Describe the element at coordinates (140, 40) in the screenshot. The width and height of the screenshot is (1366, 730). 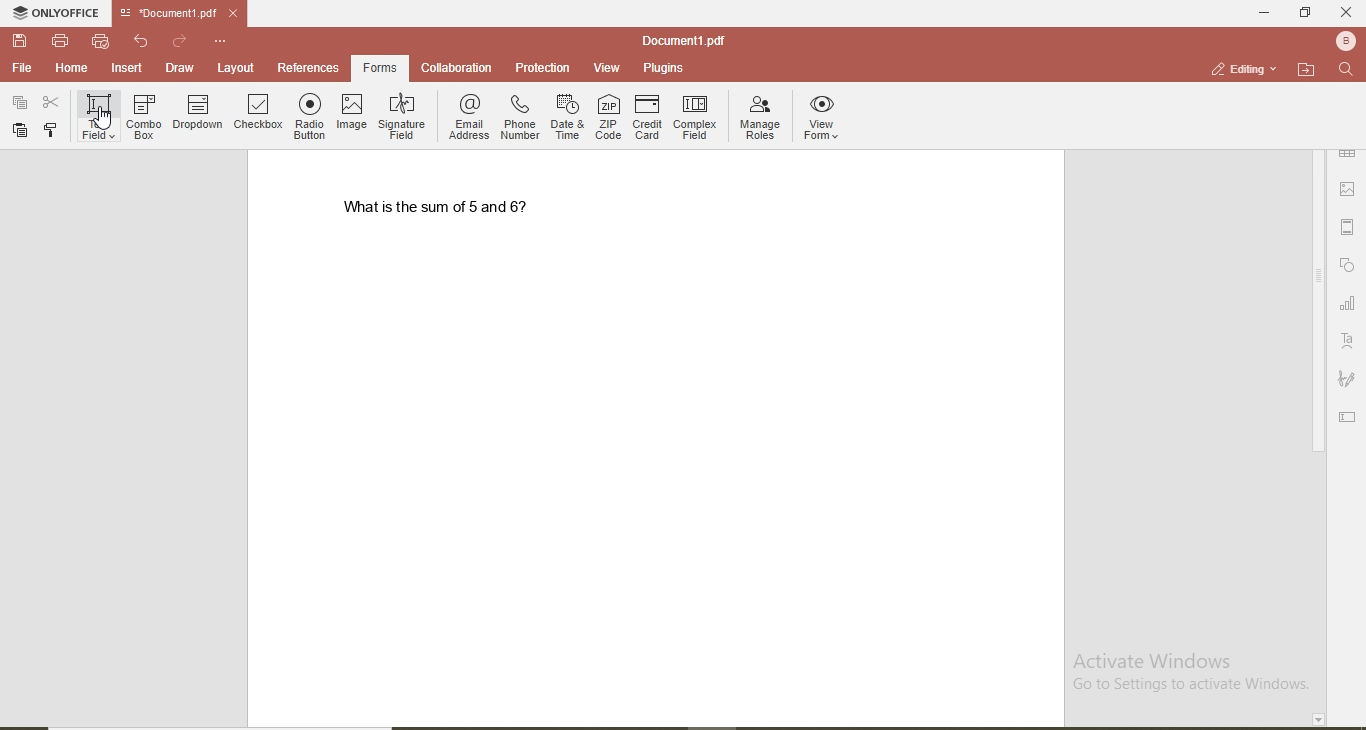
I see `undo` at that location.